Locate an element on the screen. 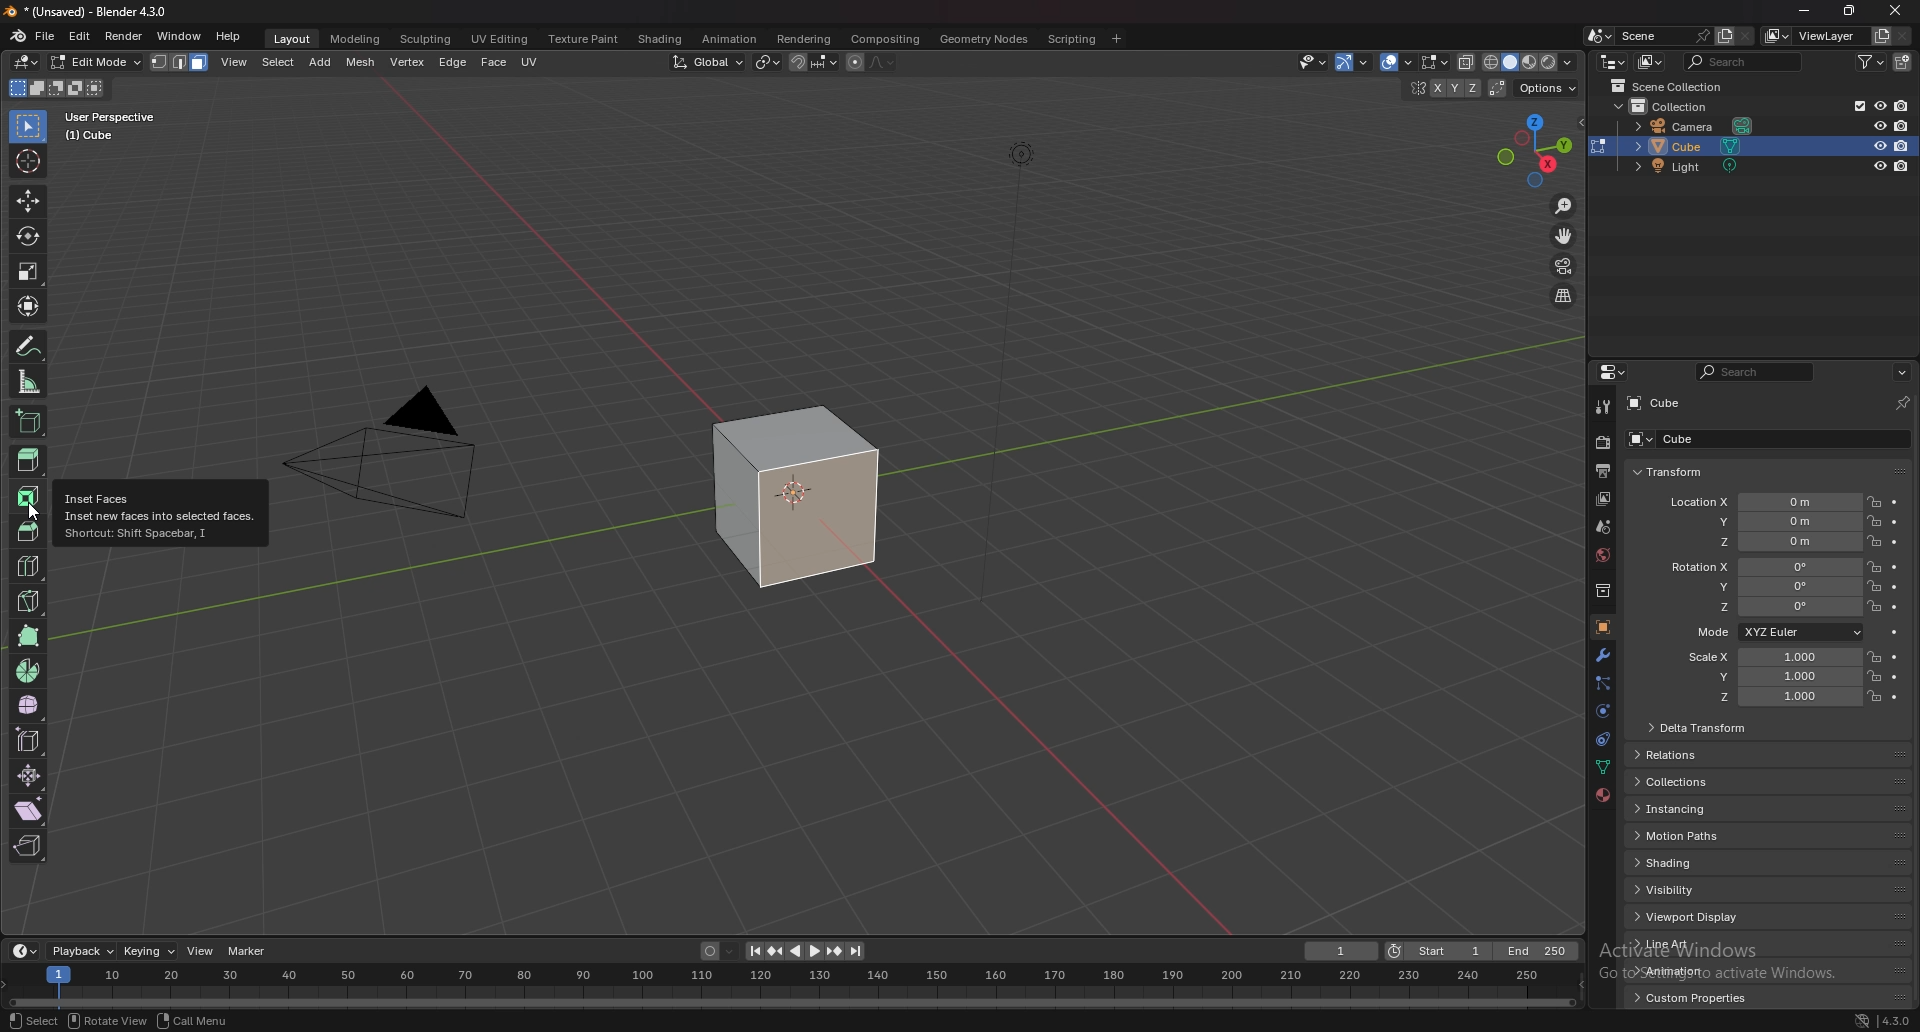 The width and height of the screenshot is (1920, 1032). options is located at coordinates (1902, 373).